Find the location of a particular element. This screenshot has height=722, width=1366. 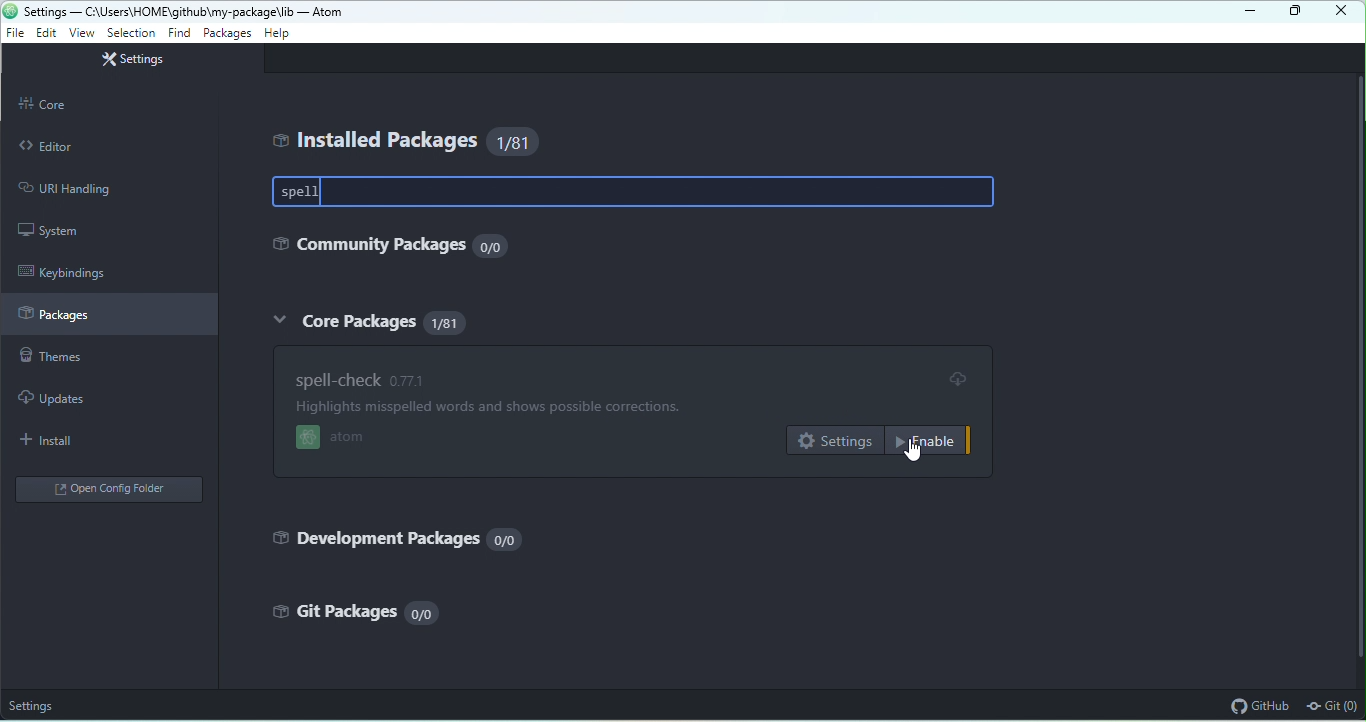

settings is located at coordinates (831, 441).